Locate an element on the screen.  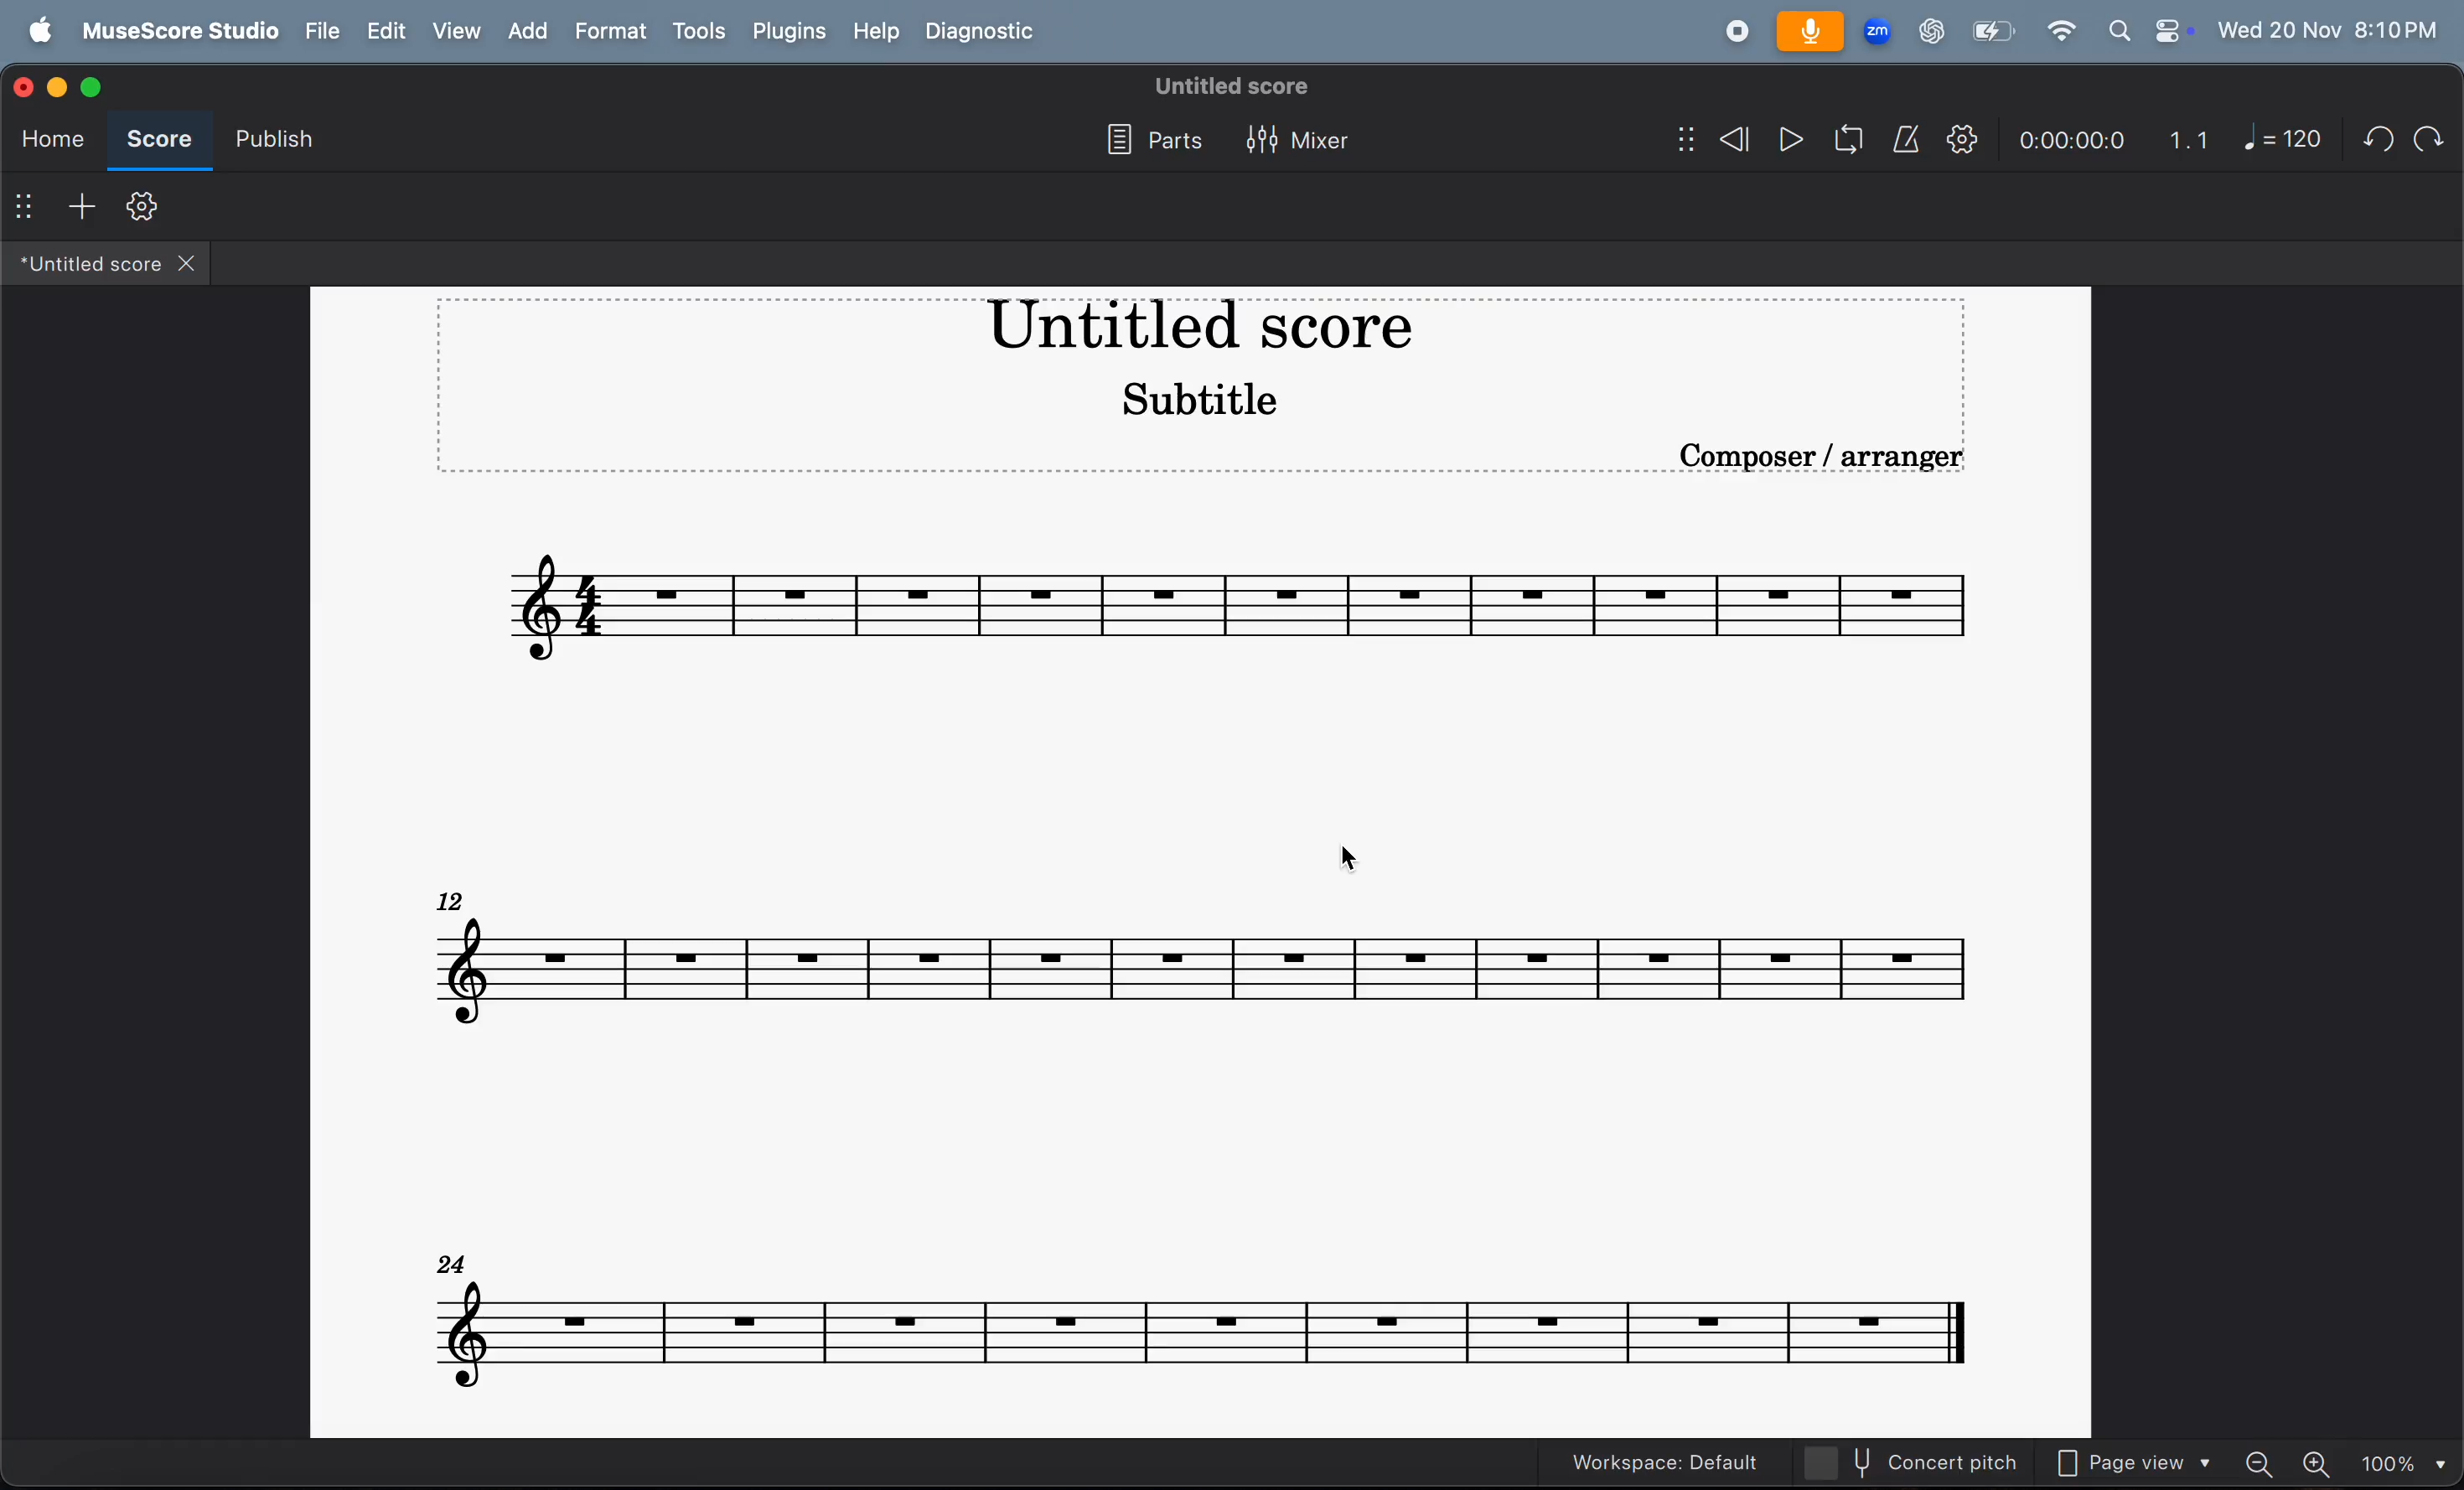
maximize is located at coordinates (98, 86).